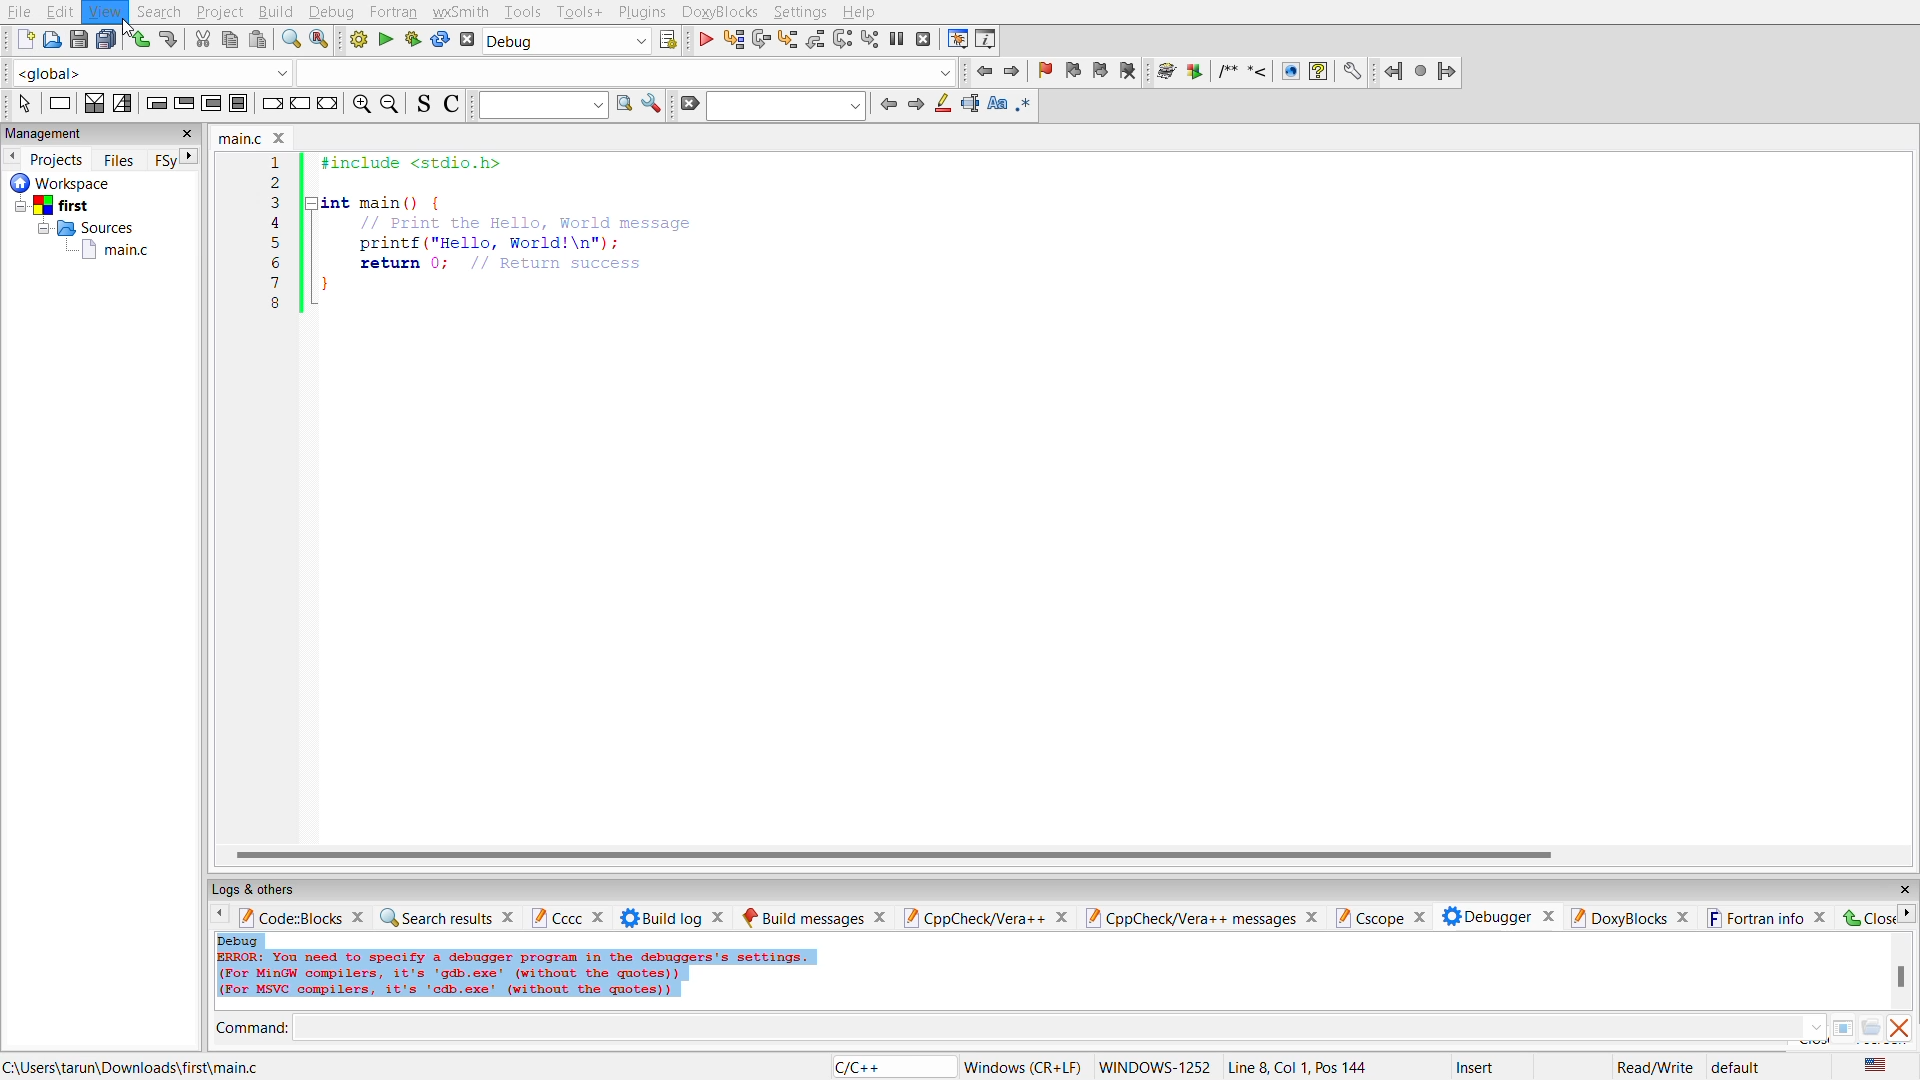  What do you see at coordinates (22, 104) in the screenshot?
I see `select` at bounding box center [22, 104].